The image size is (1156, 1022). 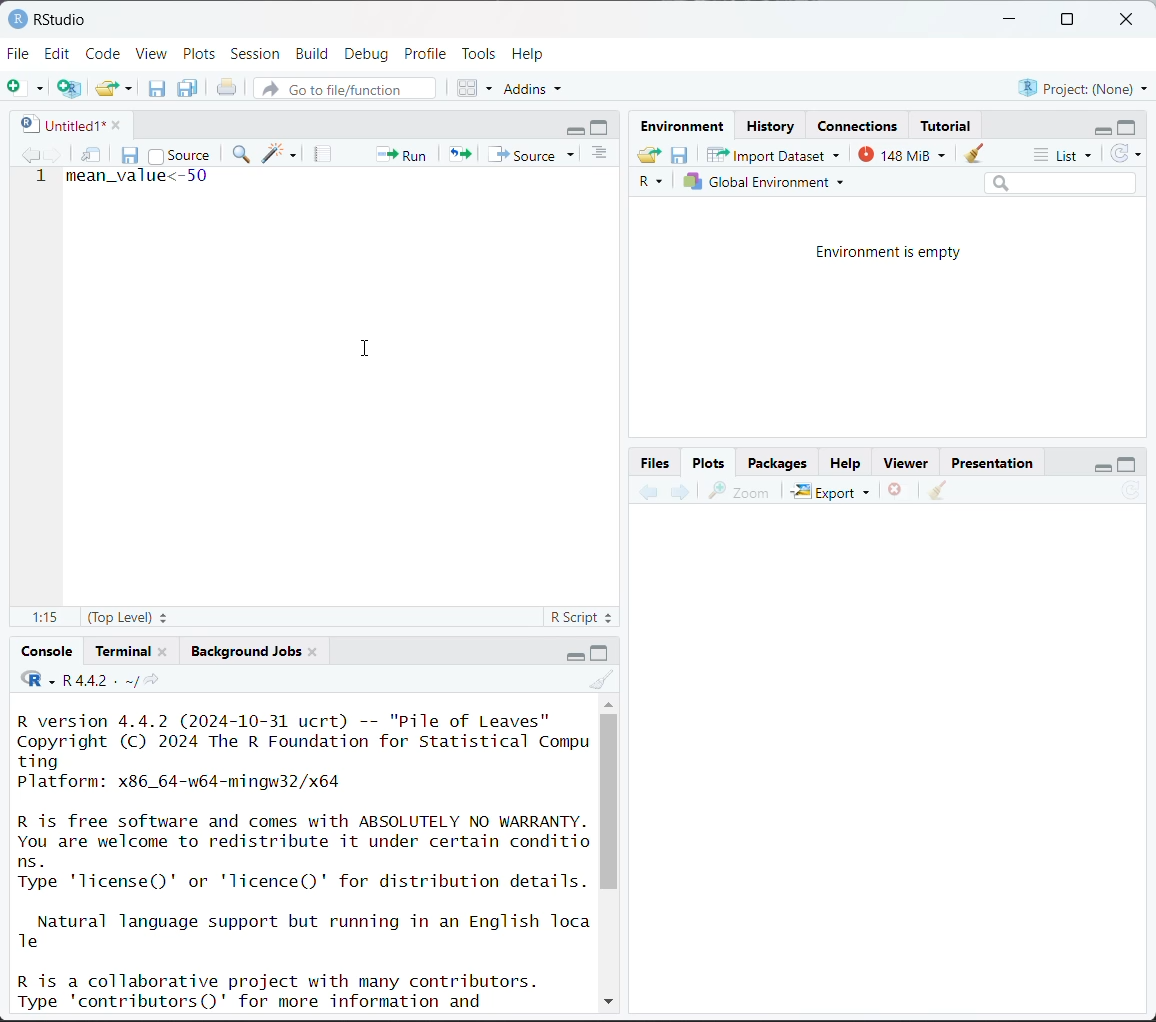 I want to click on source, so click(x=179, y=154).